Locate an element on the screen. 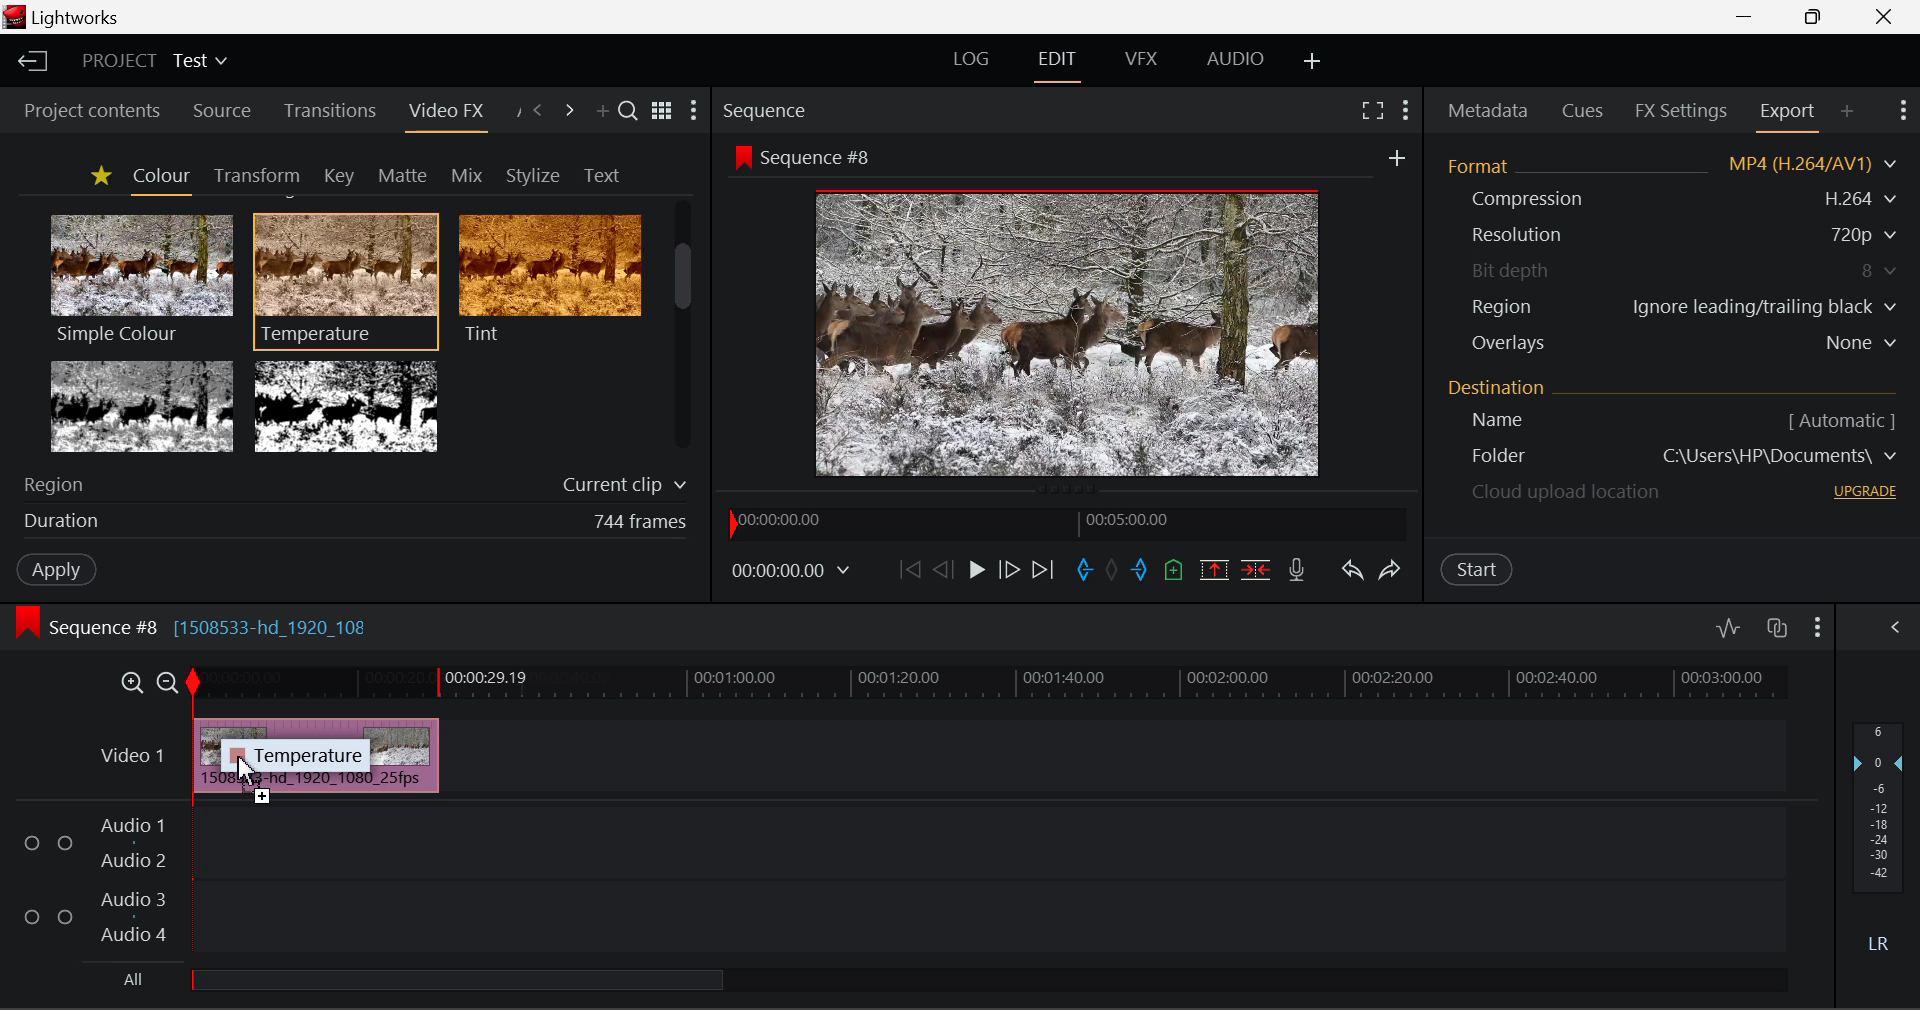 This screenshot has height=1010, width=1920. Toggle audio levels editing is located at coordinates (1727, 625).